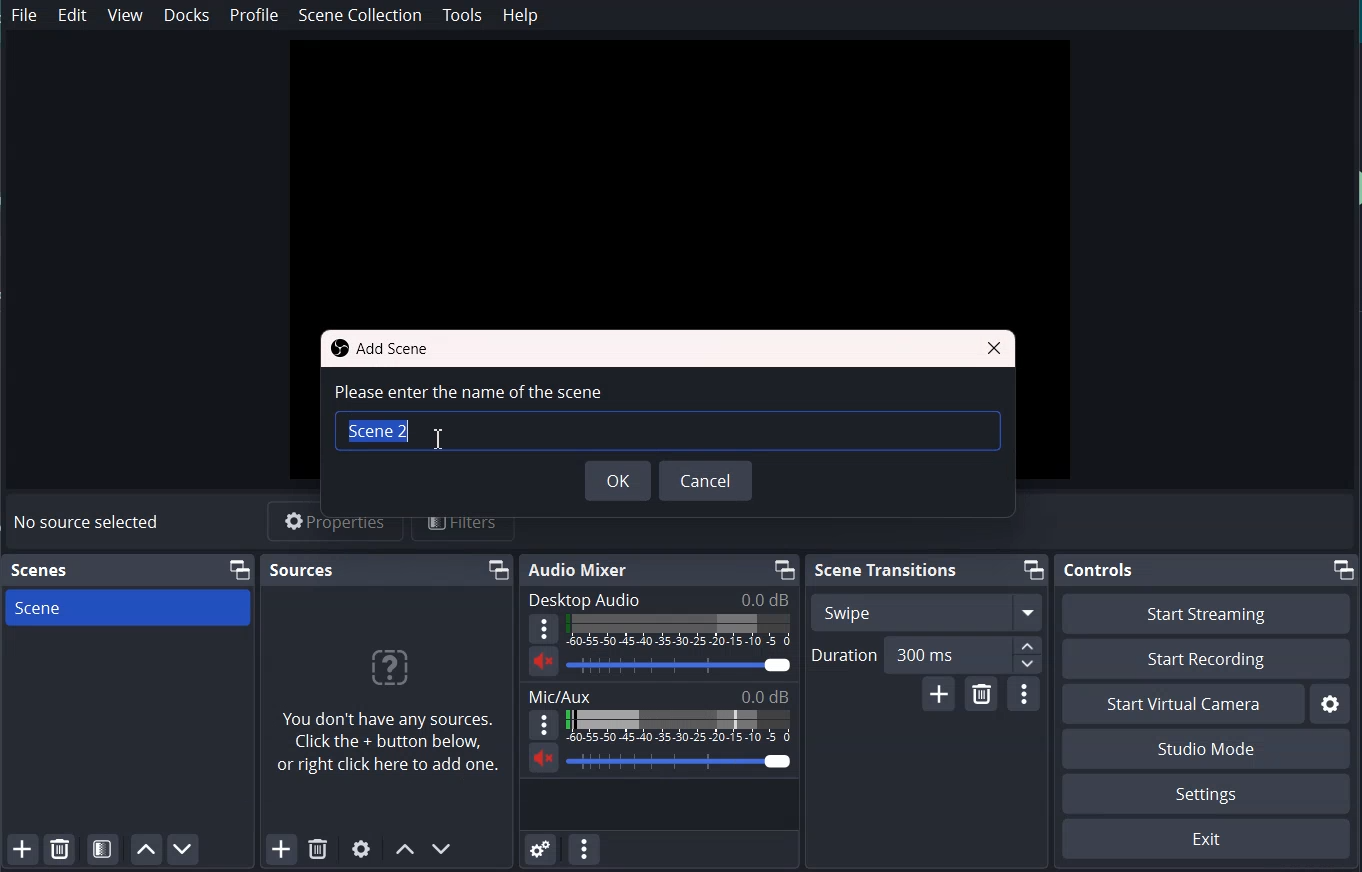  Describe the element at coordinates (463, 16) in the screenshot. I see `Tools` at that location.